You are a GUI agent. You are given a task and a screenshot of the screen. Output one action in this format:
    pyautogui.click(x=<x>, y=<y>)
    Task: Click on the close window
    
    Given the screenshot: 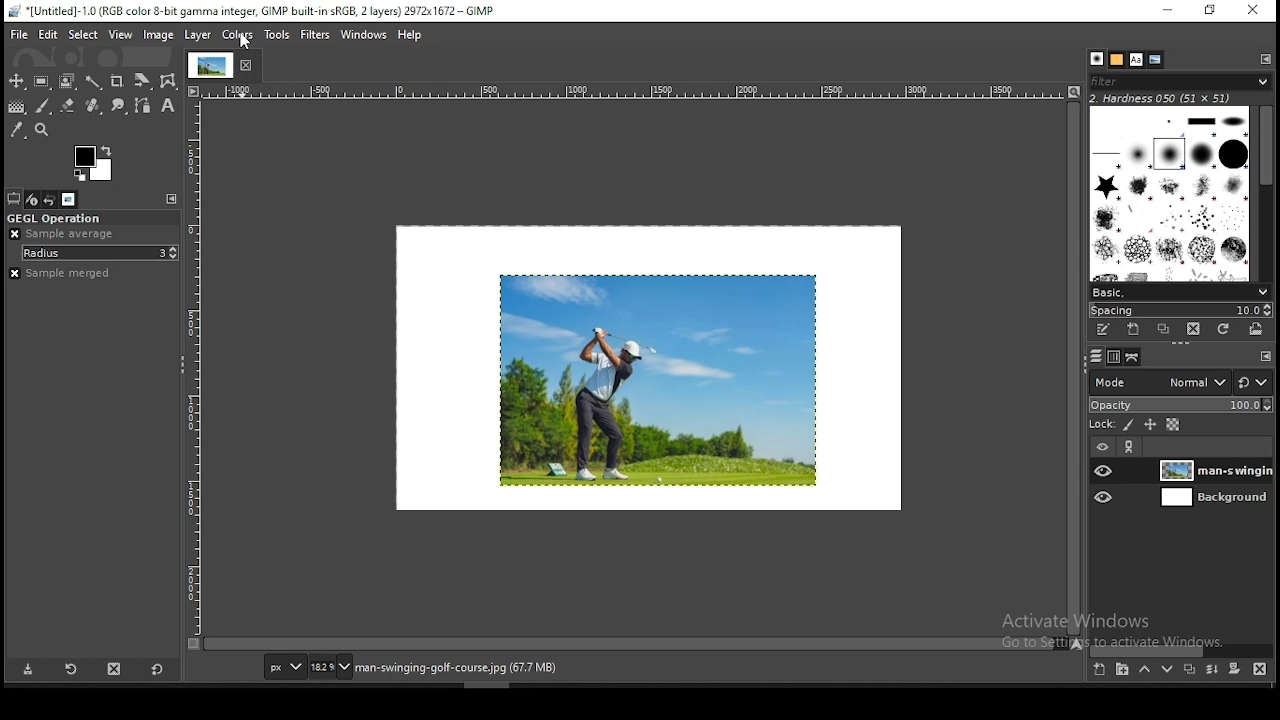 What is the action you would take?
    pyautogui.click(x=1255, y=11)
    